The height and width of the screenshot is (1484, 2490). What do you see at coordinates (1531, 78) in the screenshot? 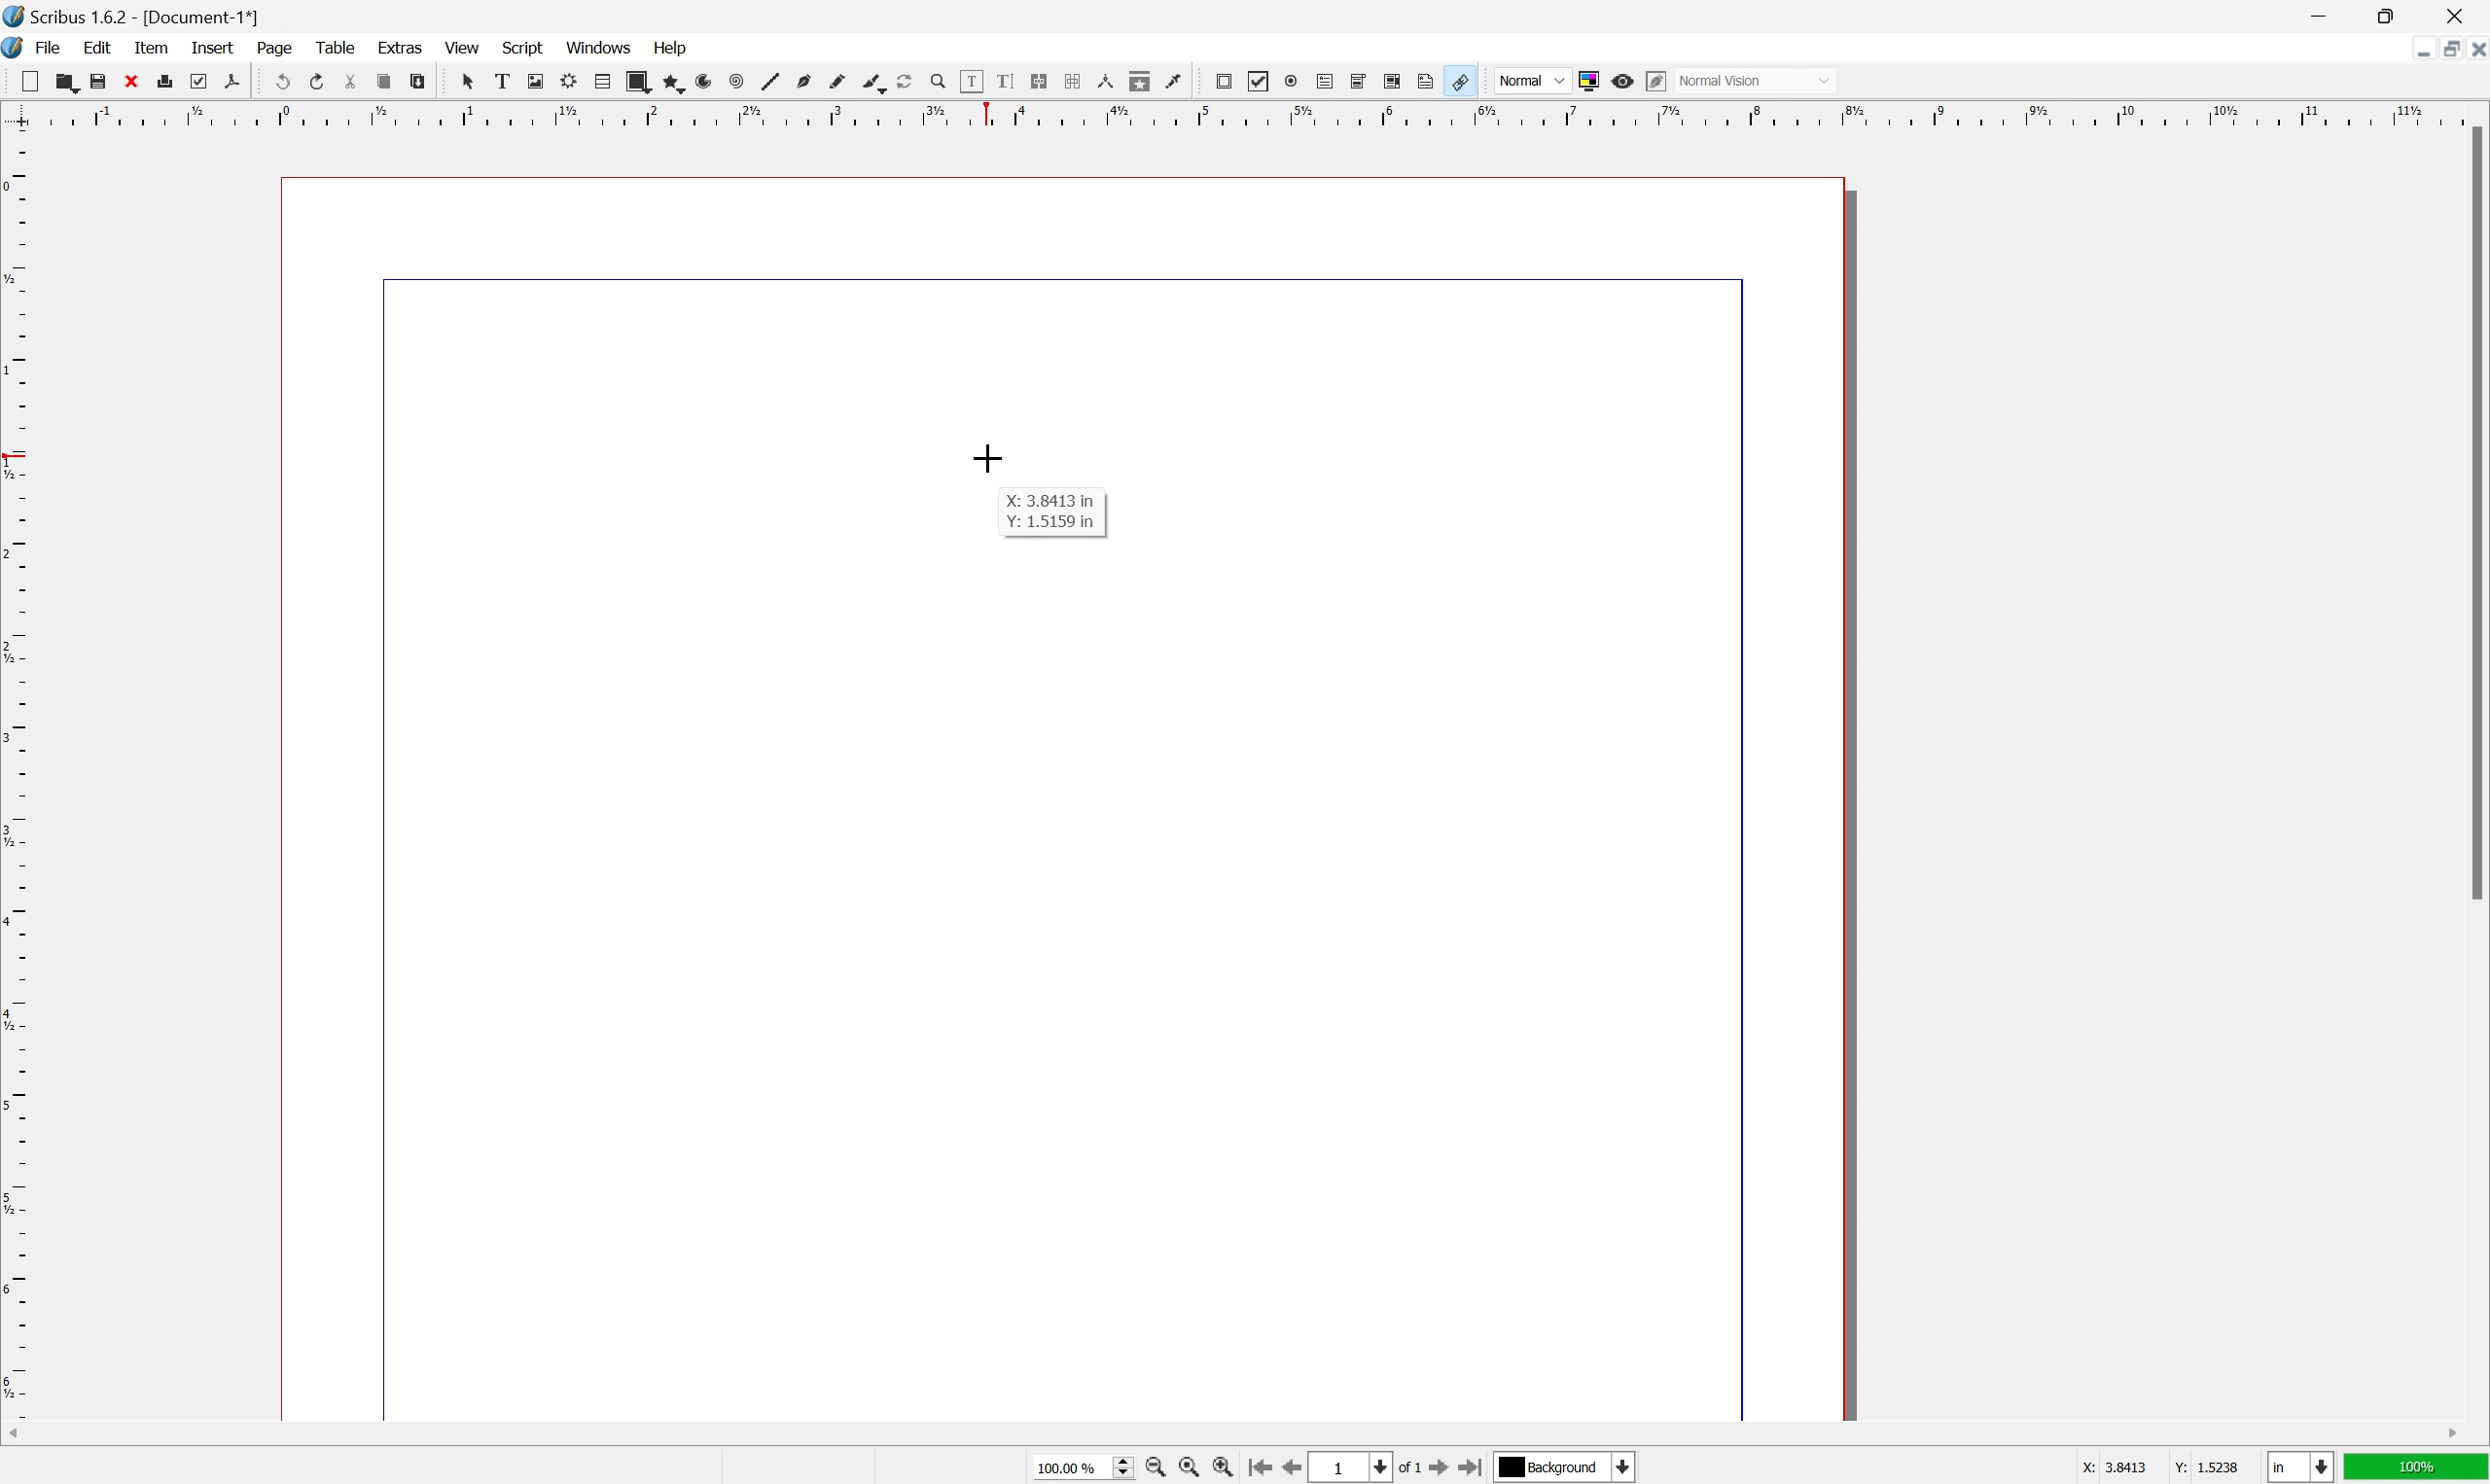
I see `normal` at bounding box center [1531, 78].